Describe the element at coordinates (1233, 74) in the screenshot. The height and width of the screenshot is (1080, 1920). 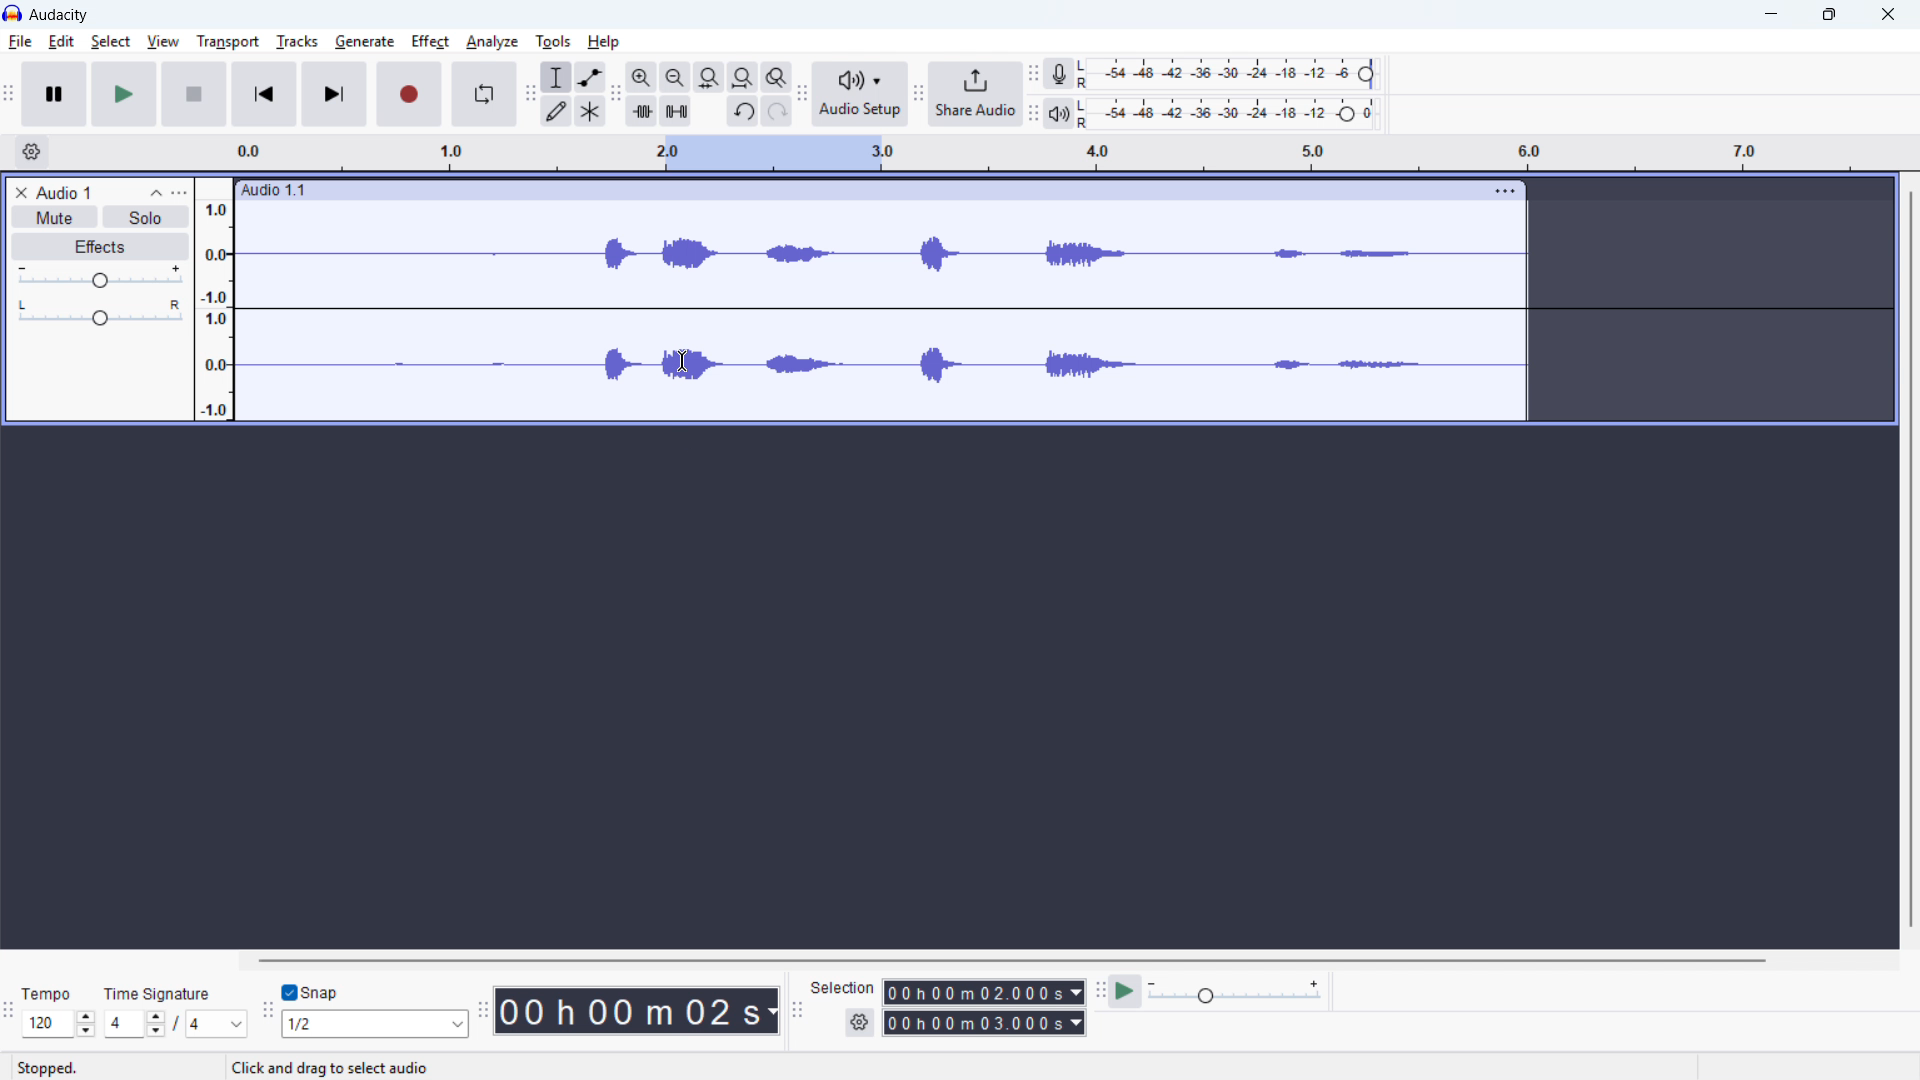
I see `Recording level` at that location.